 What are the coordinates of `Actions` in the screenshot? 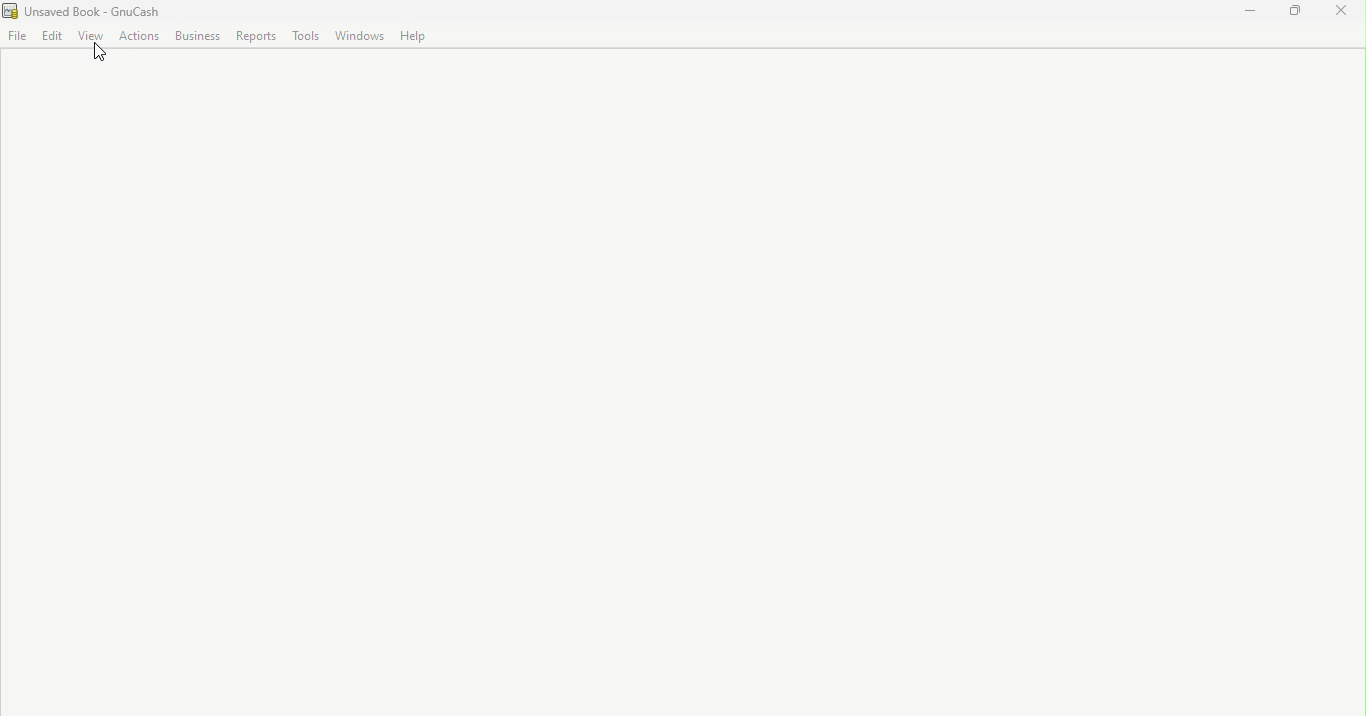 It's located at (141, 38).